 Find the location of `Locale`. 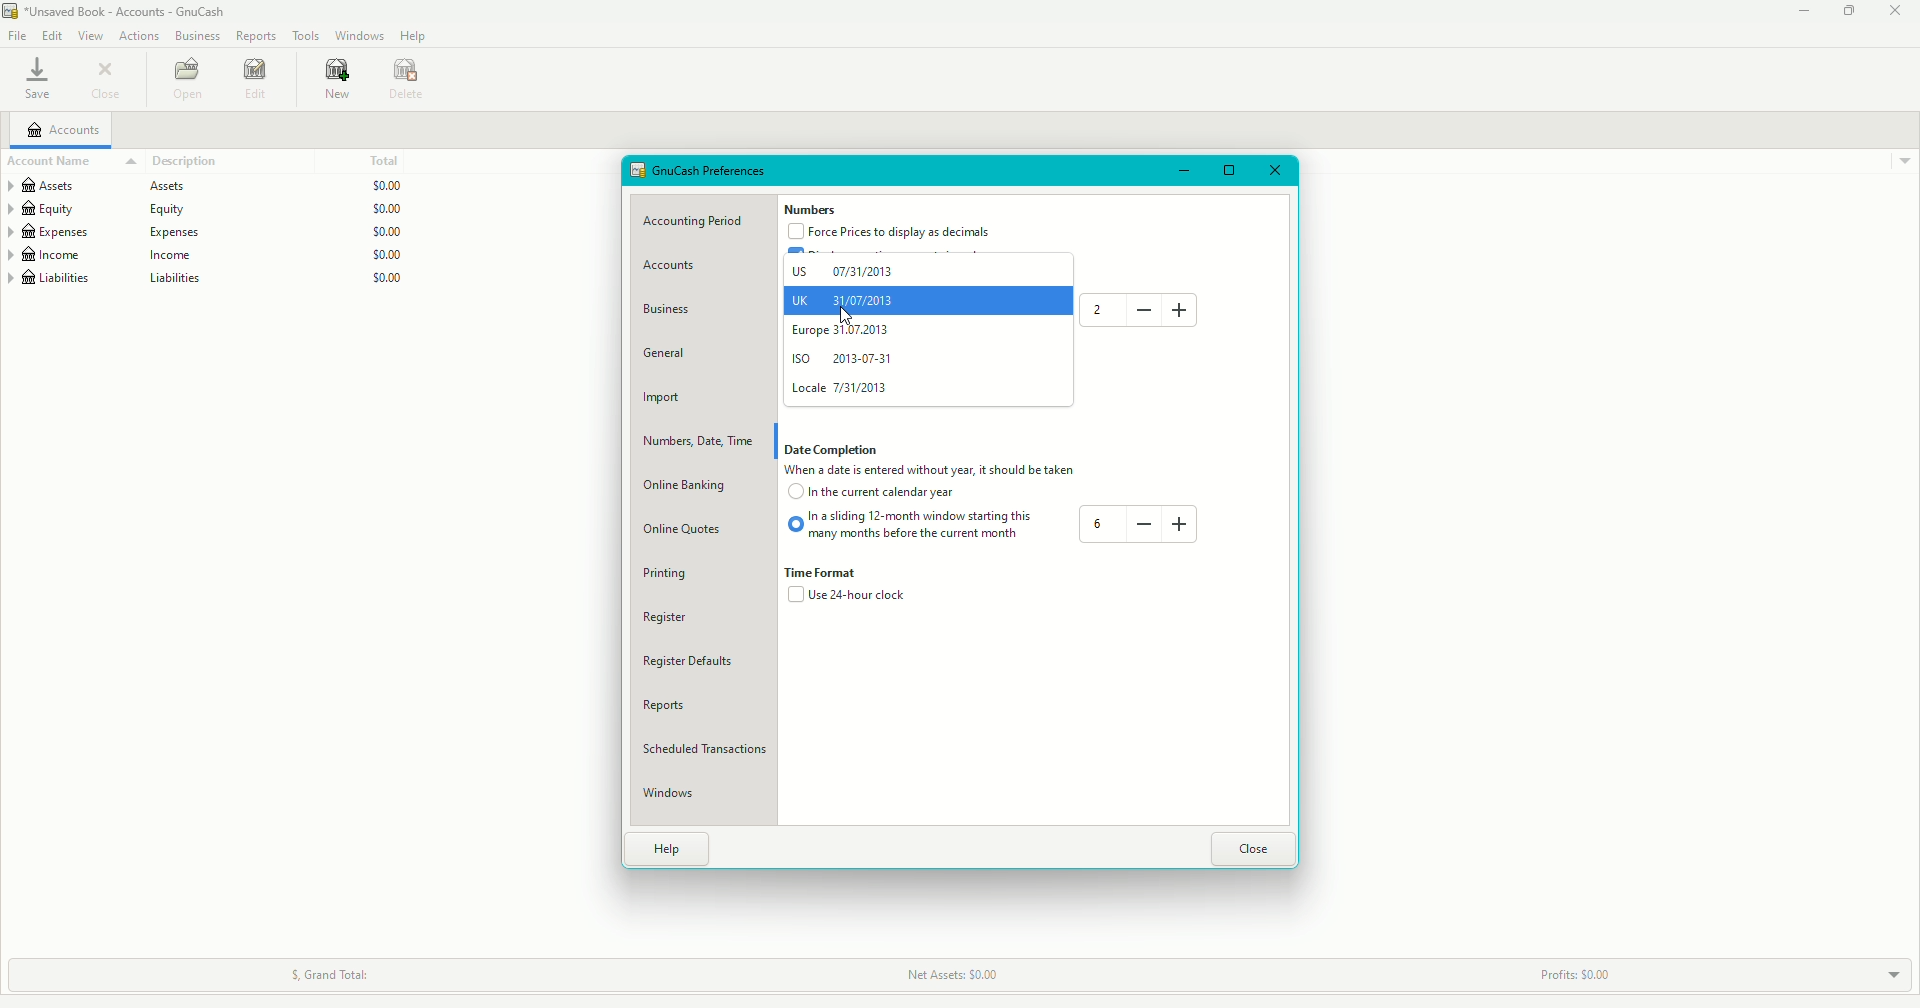

Locale is located at coordinates (841, 389).